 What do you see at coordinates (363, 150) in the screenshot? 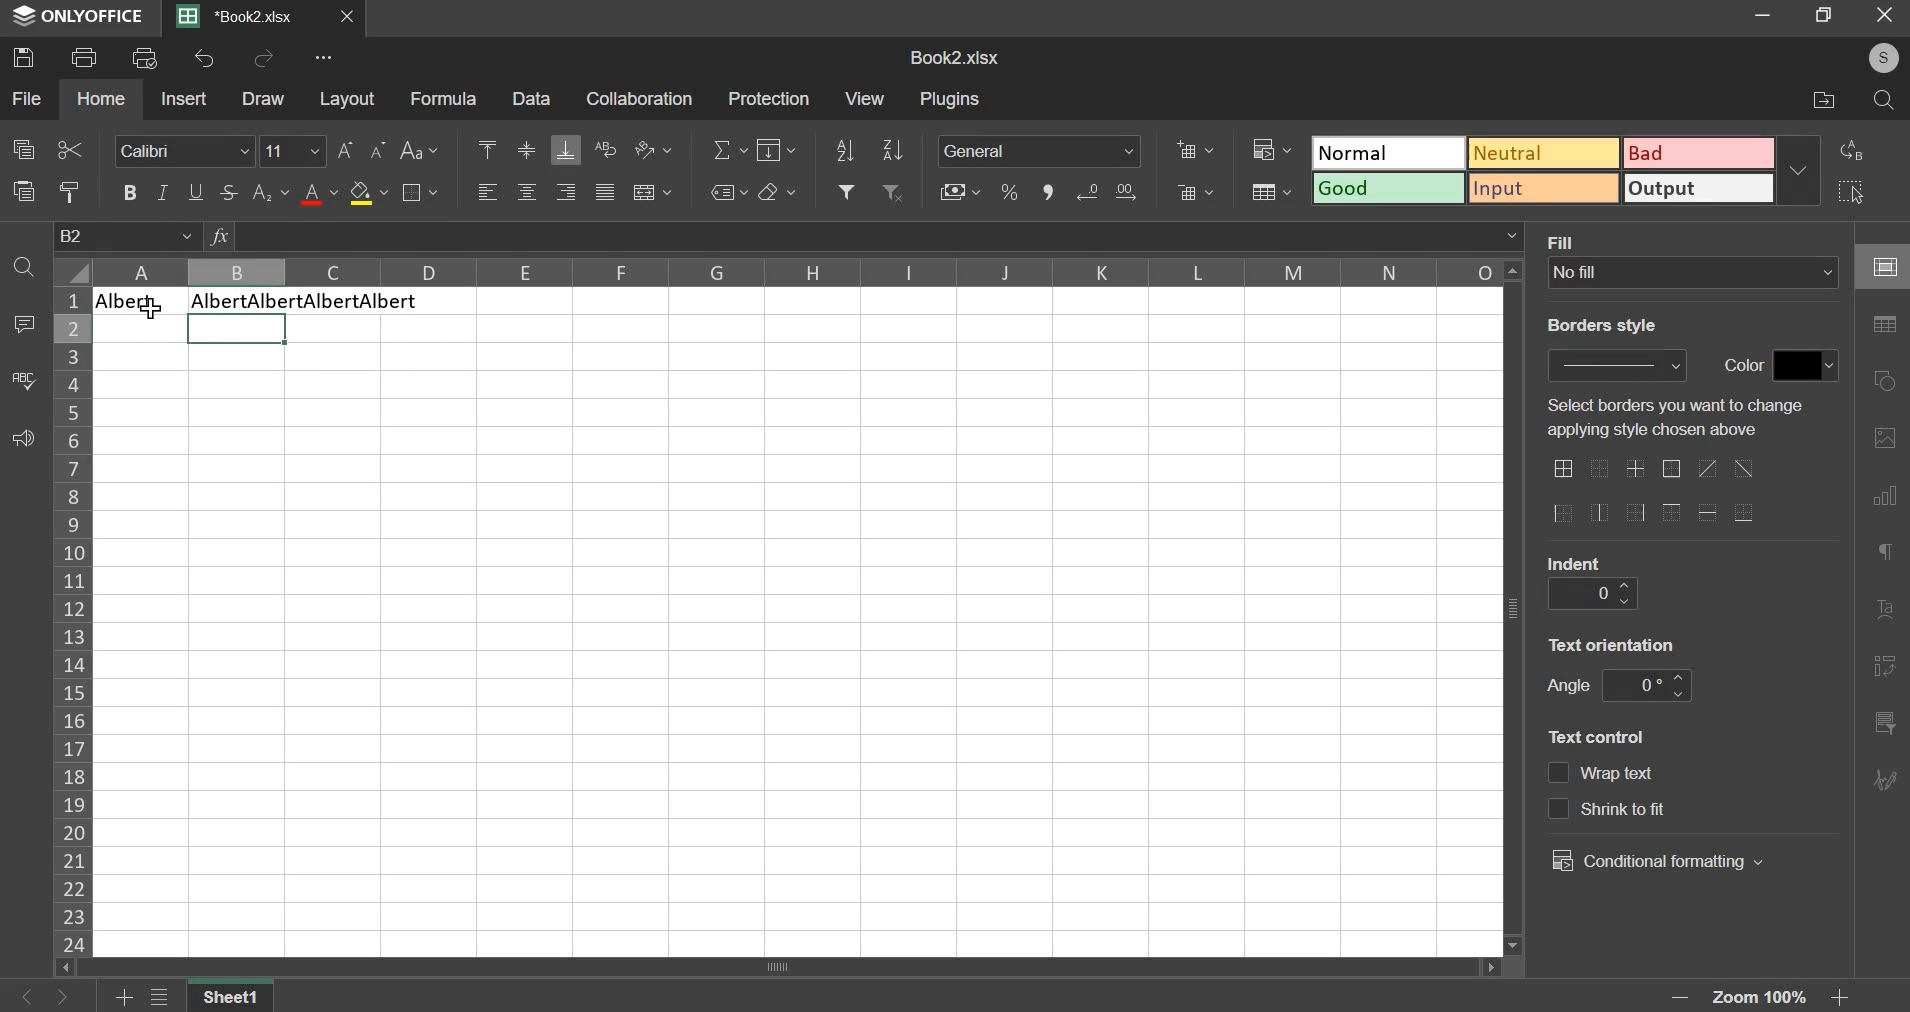
I see `font size increase/decrease` at bounding box center [363, 150].